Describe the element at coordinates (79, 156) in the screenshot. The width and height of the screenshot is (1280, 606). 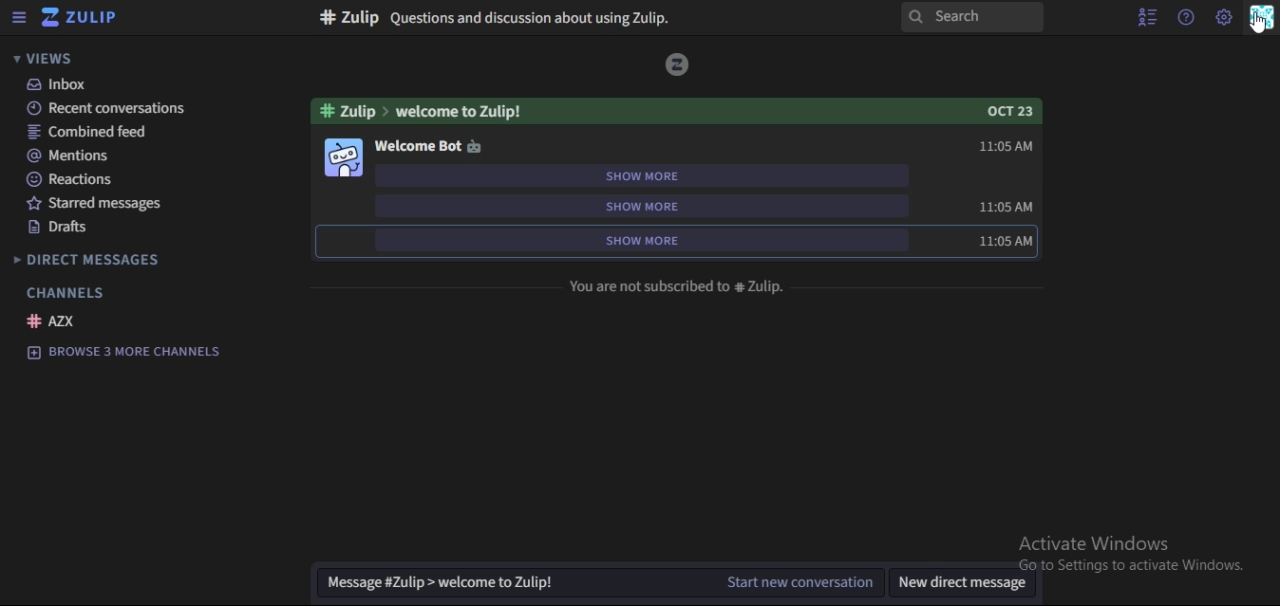
I see `mentions` at that location.